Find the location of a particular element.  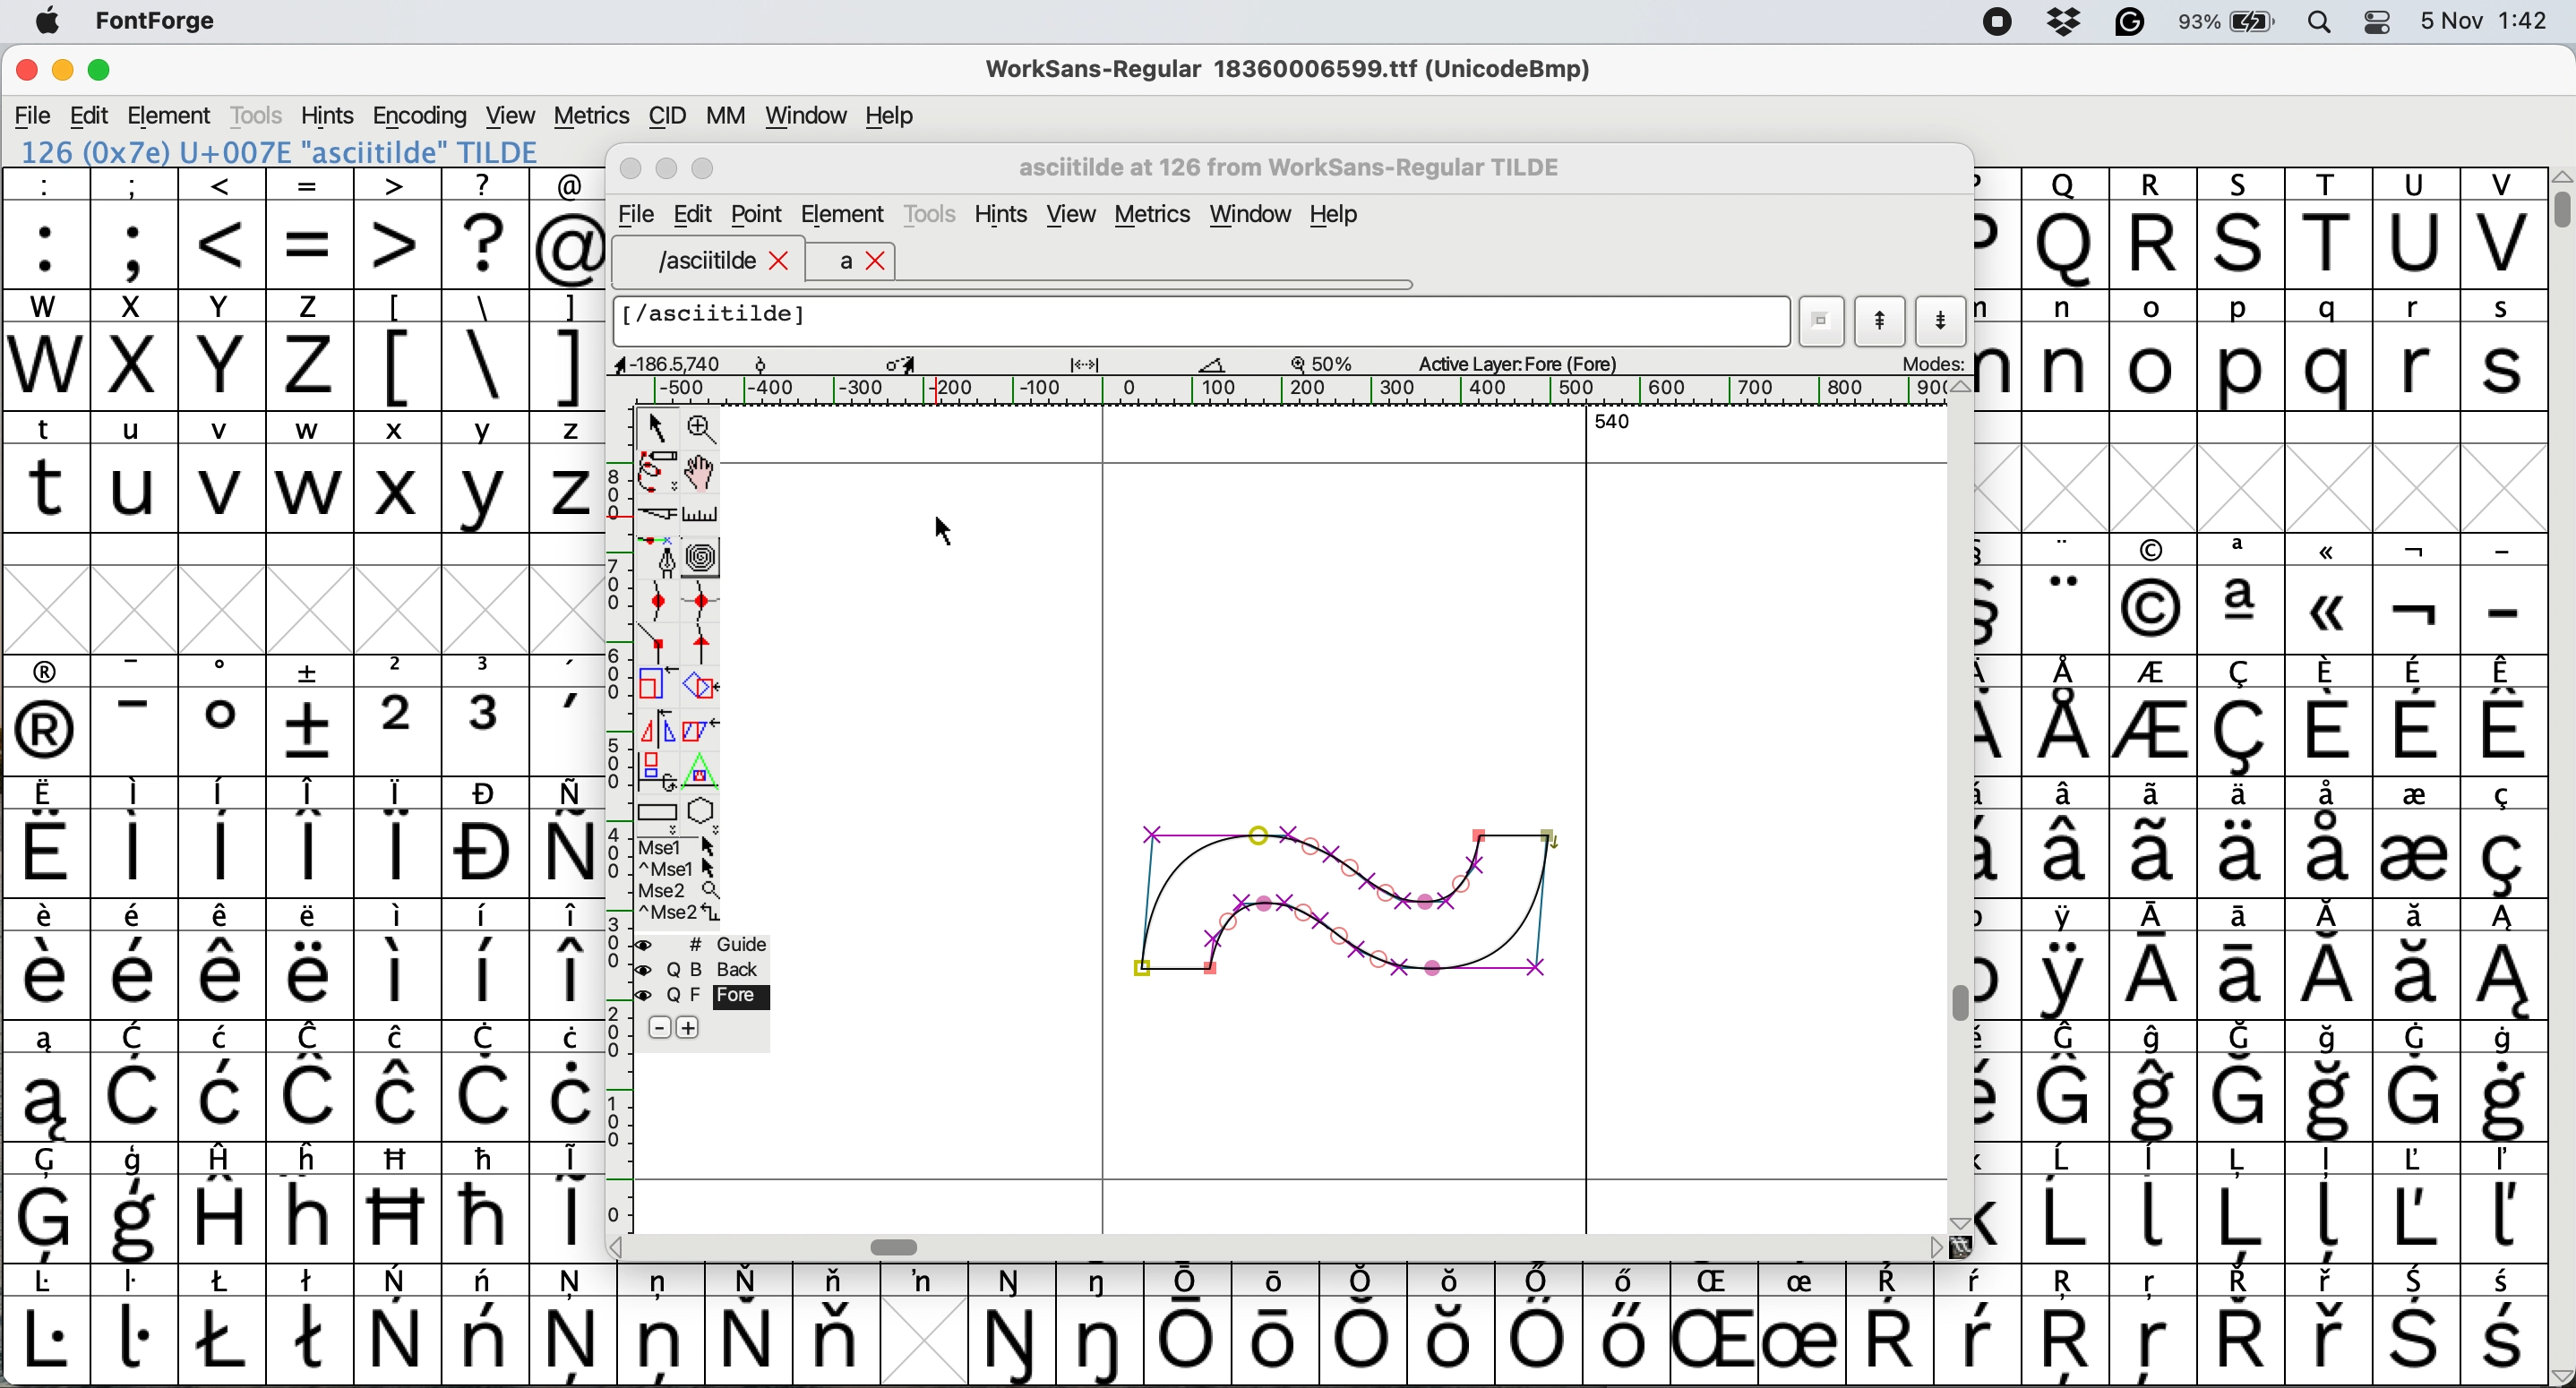

symbol is located at coordinates (400, 837).